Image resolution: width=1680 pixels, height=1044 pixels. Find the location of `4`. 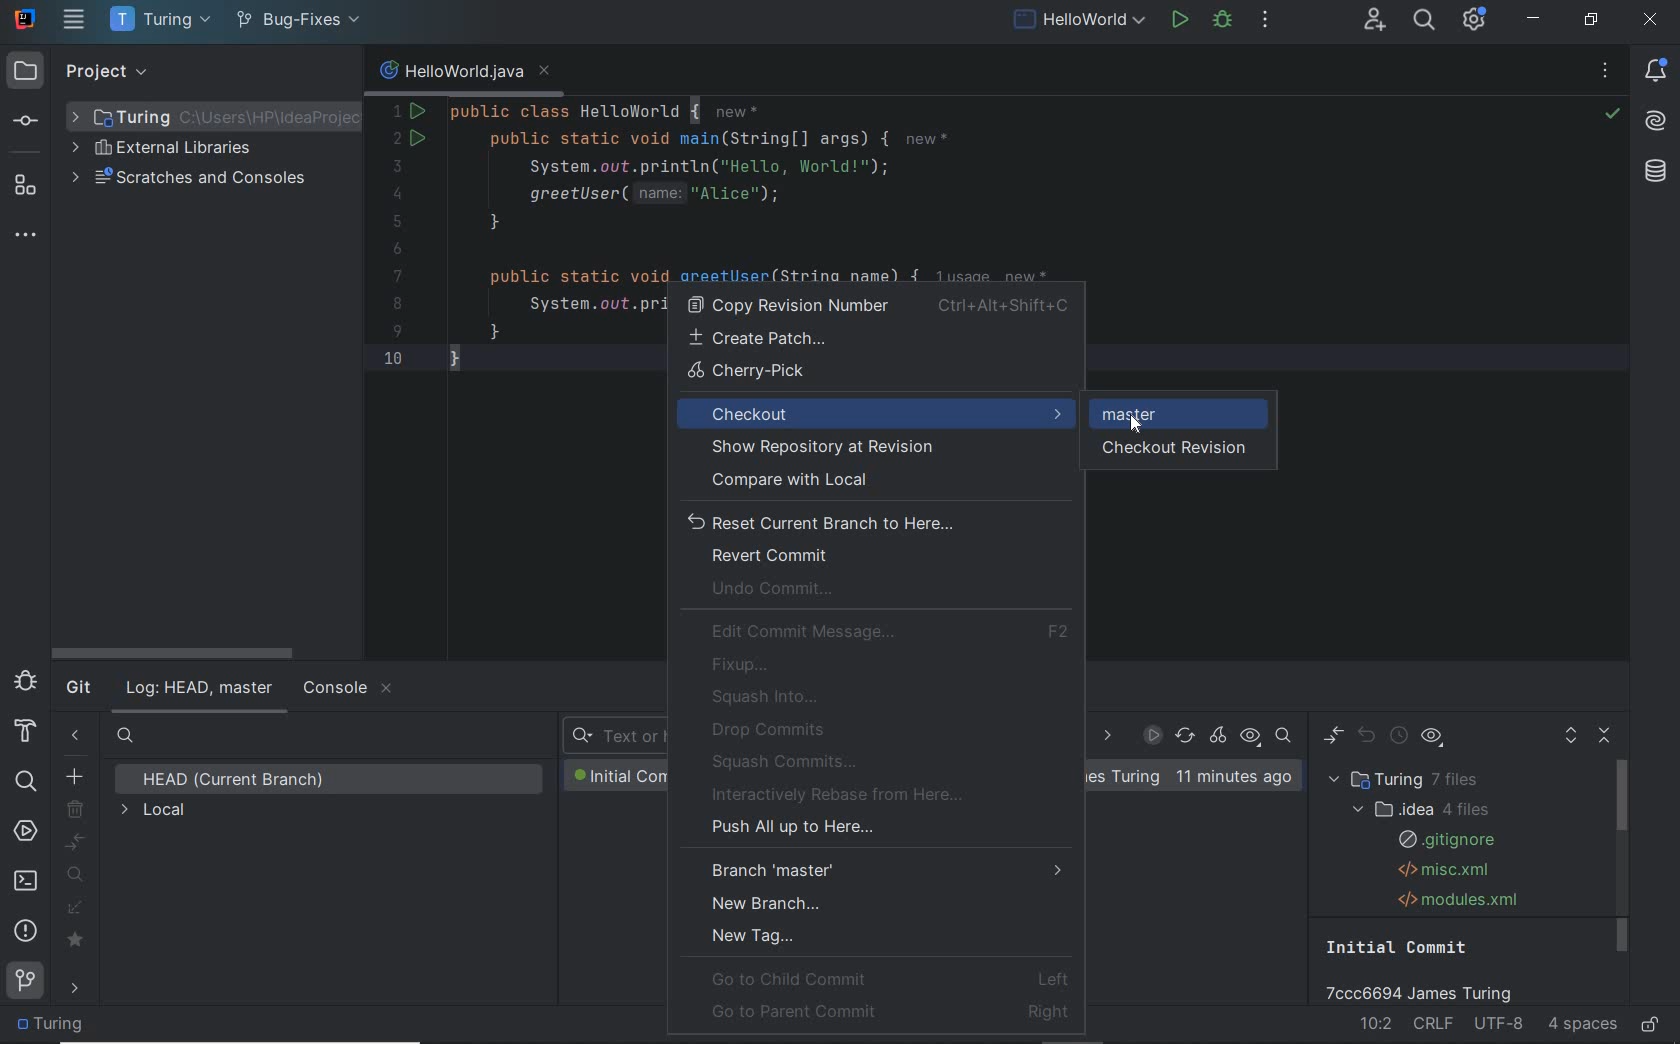

4 is located at coordinates (397, 194).